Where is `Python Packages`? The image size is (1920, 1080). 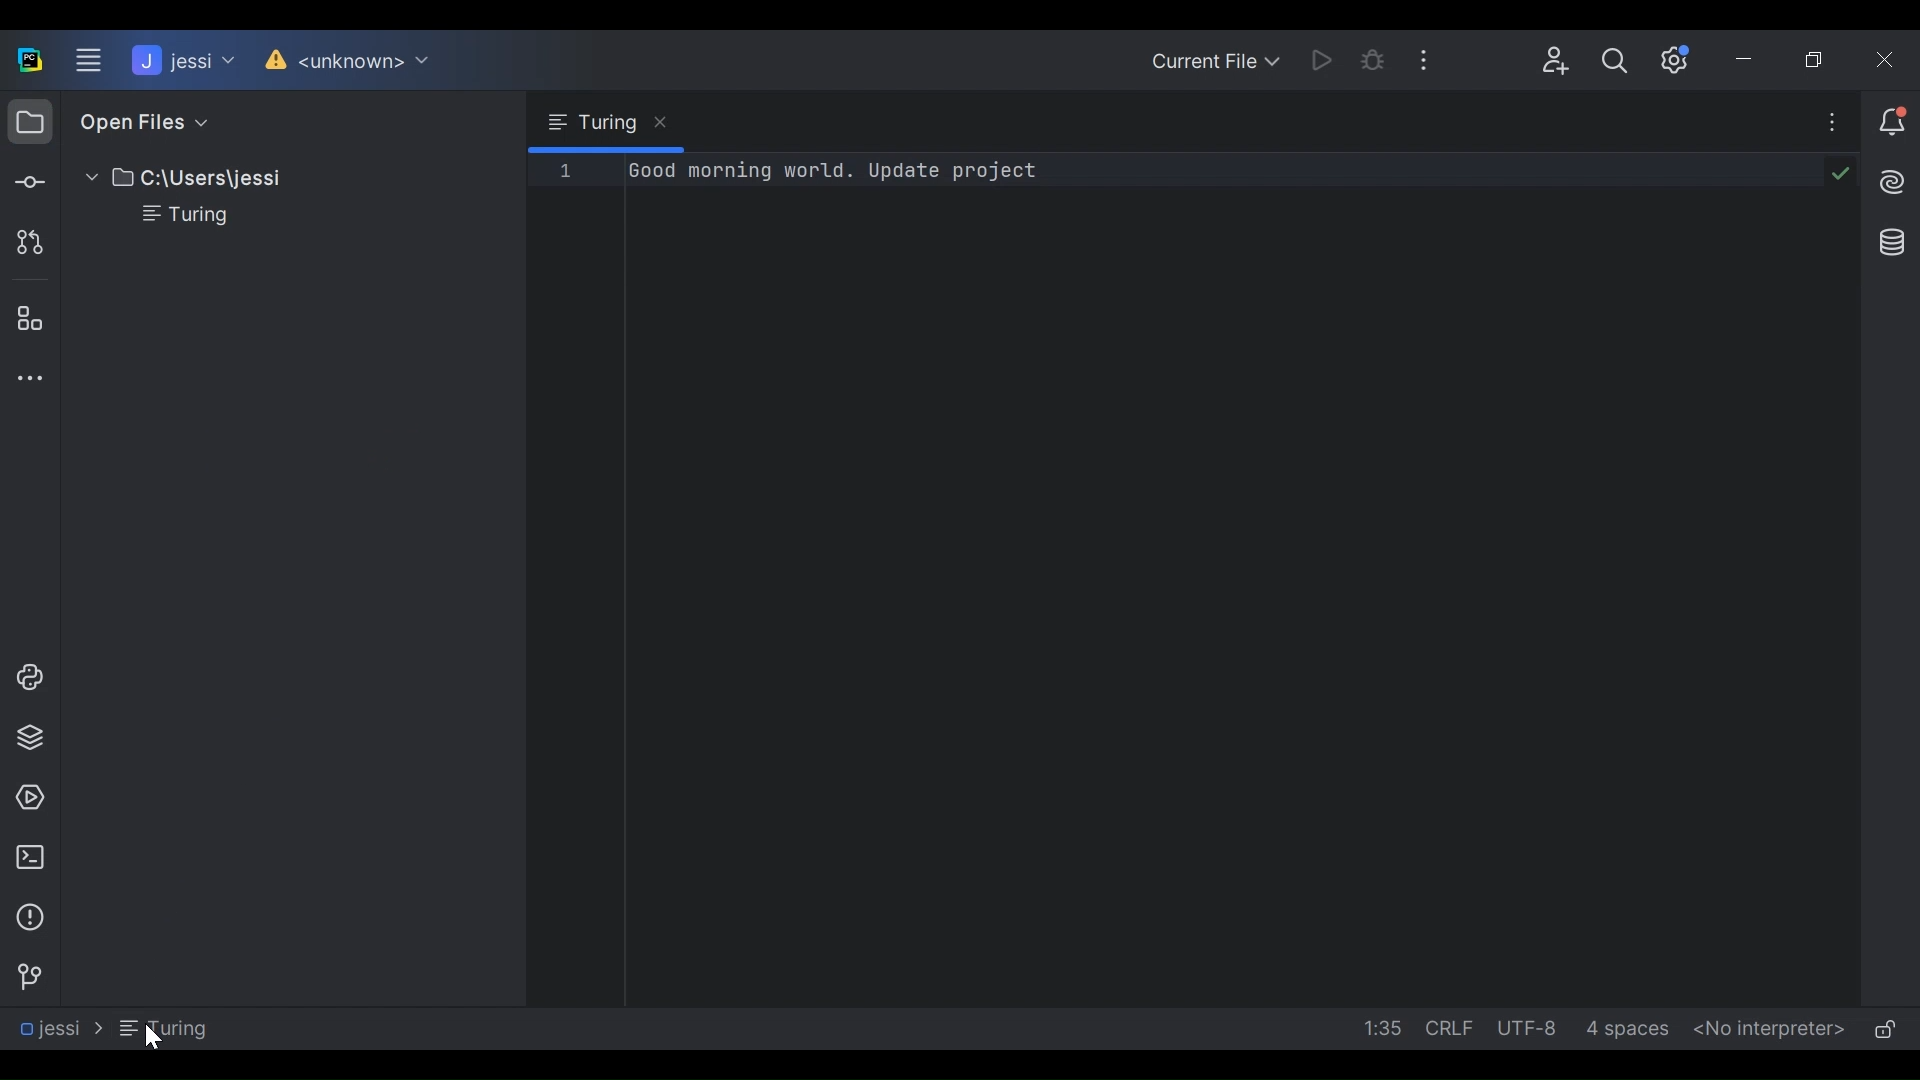
Python Packages is located at coordinates (28, 738).